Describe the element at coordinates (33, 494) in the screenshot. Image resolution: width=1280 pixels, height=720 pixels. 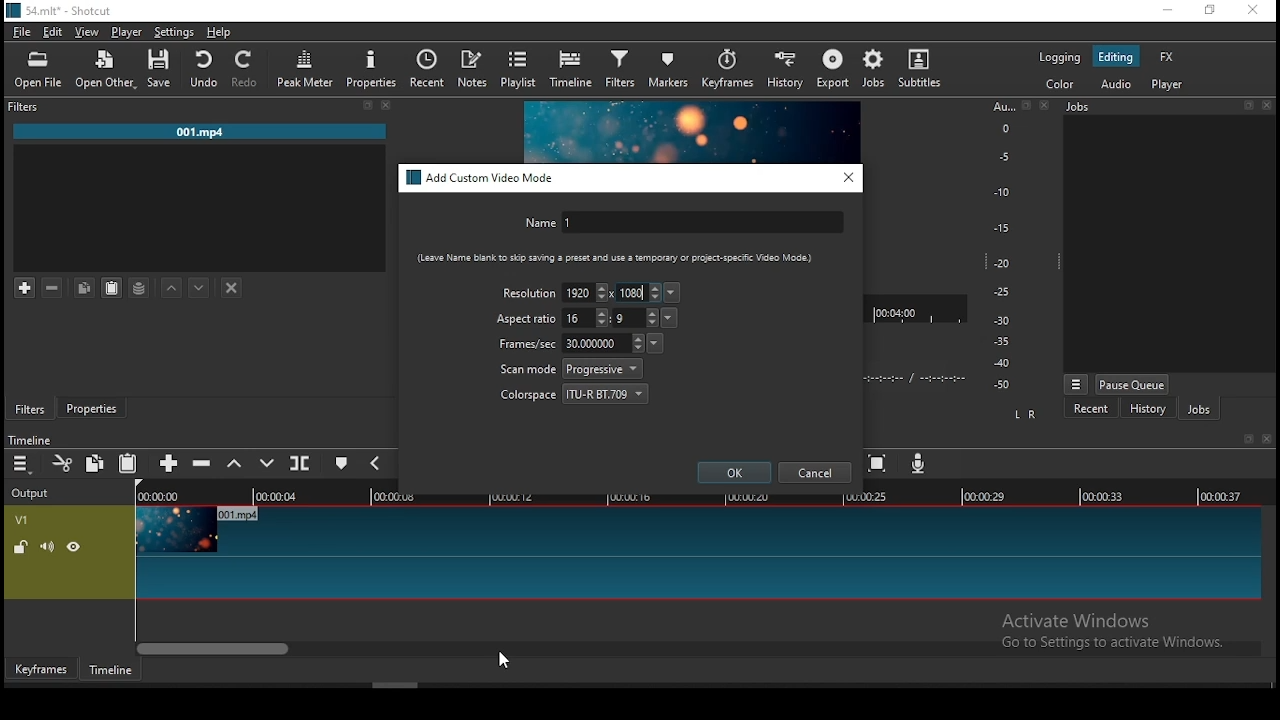
I see `output` at that location.